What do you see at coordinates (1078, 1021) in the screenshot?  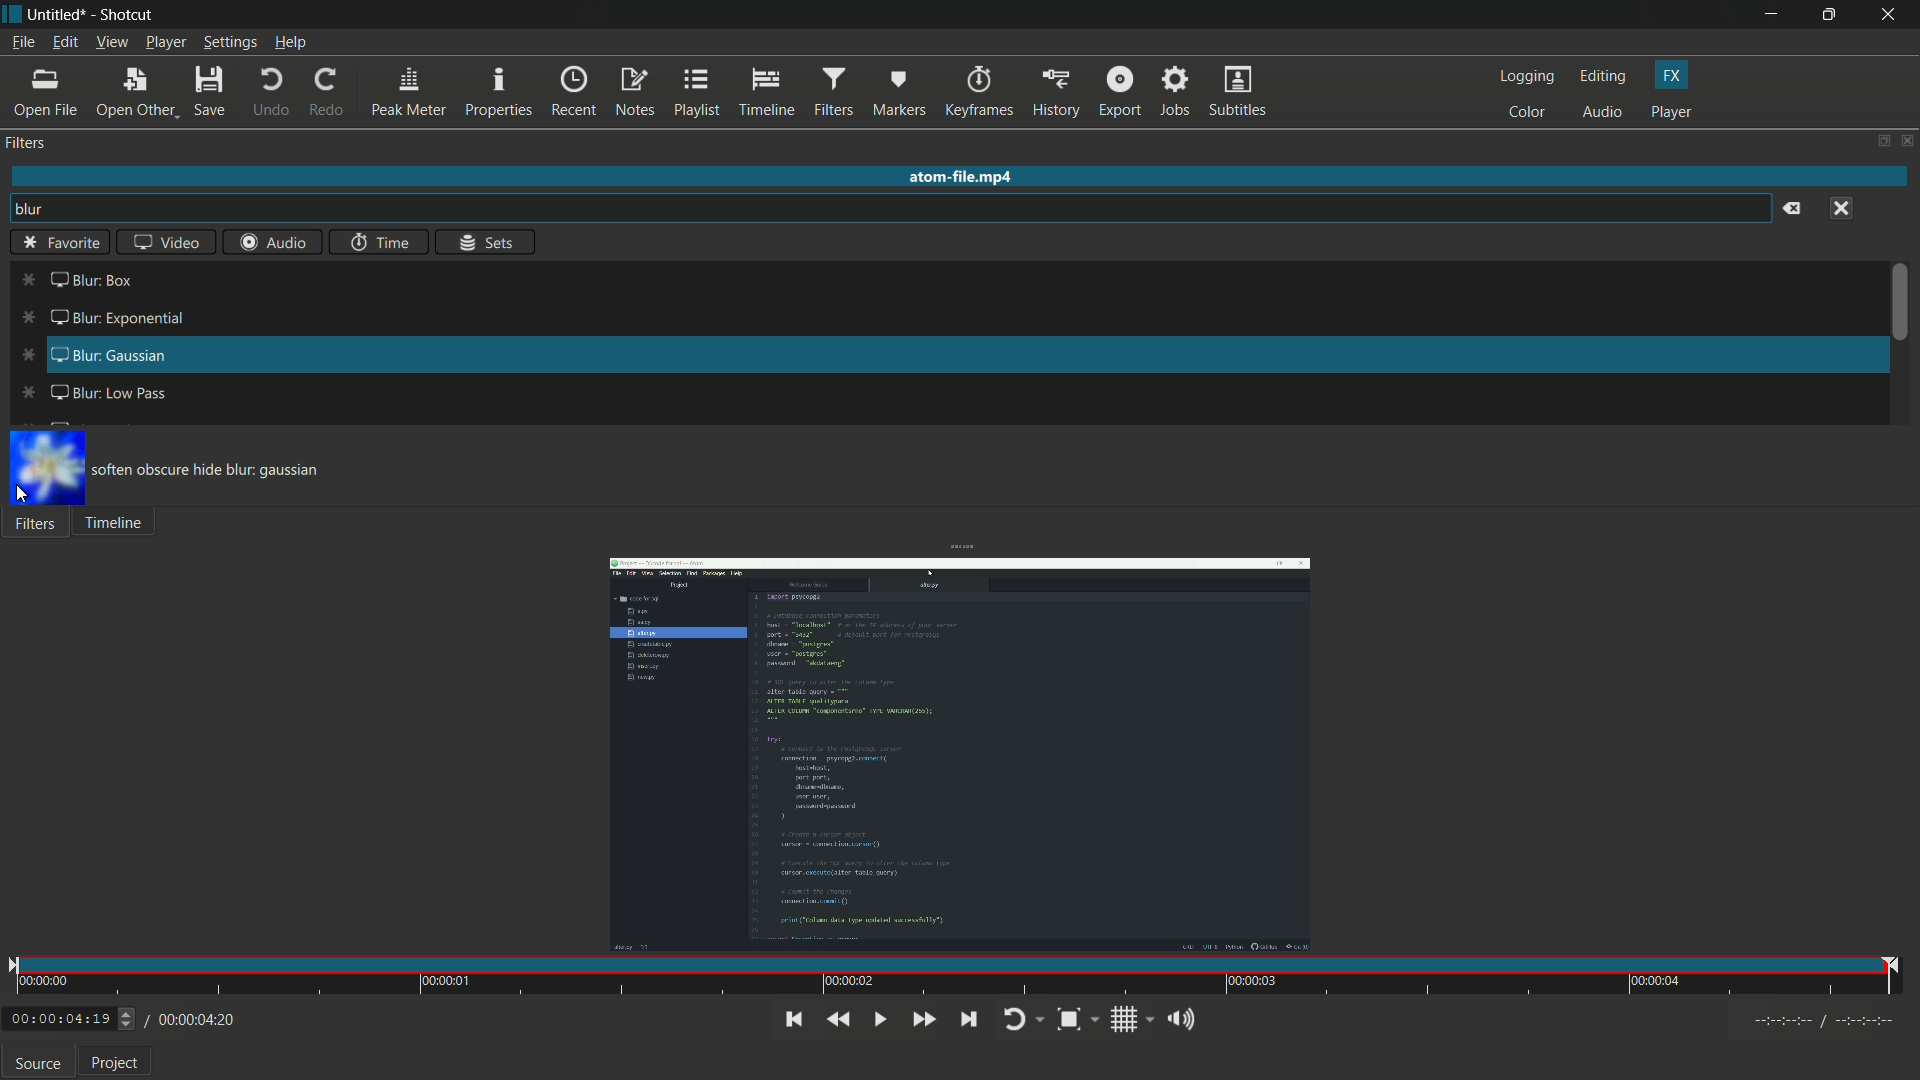 I see `toggle zoom` at bounding box center [1078, 1021].